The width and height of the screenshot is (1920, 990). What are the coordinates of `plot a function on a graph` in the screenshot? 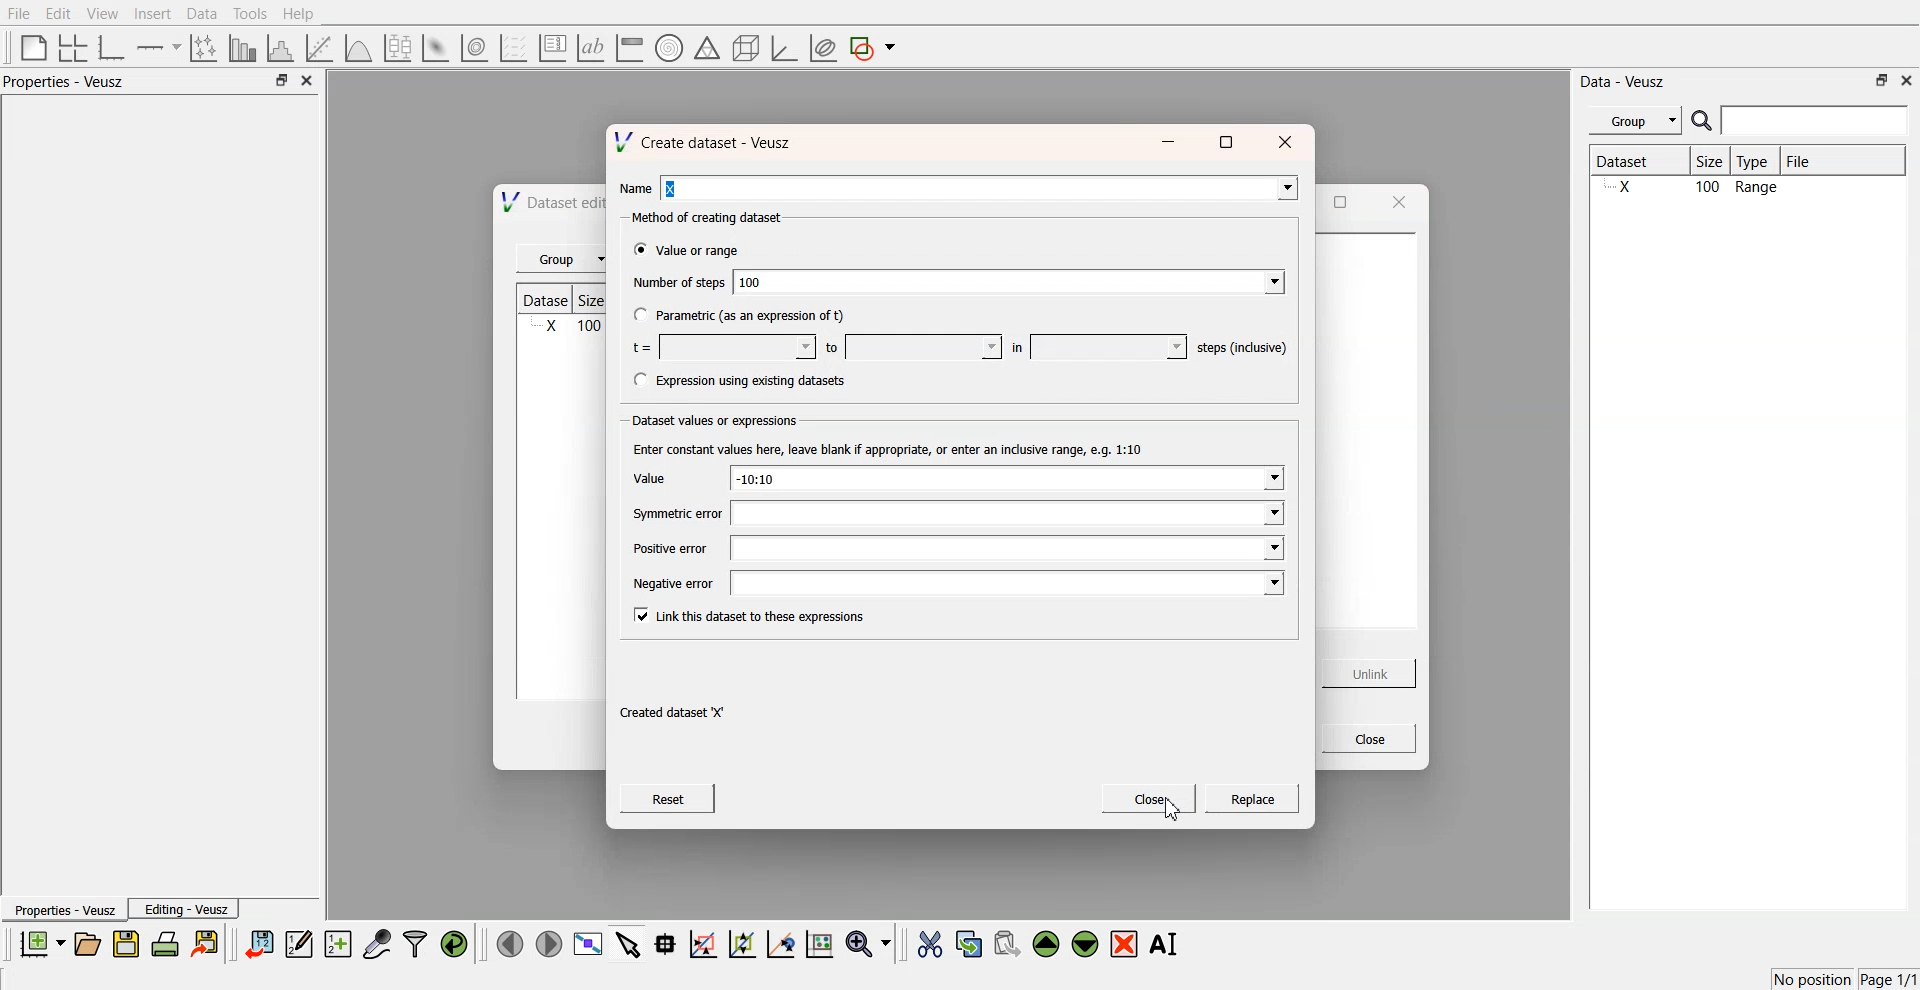 It's located at (358, 46).